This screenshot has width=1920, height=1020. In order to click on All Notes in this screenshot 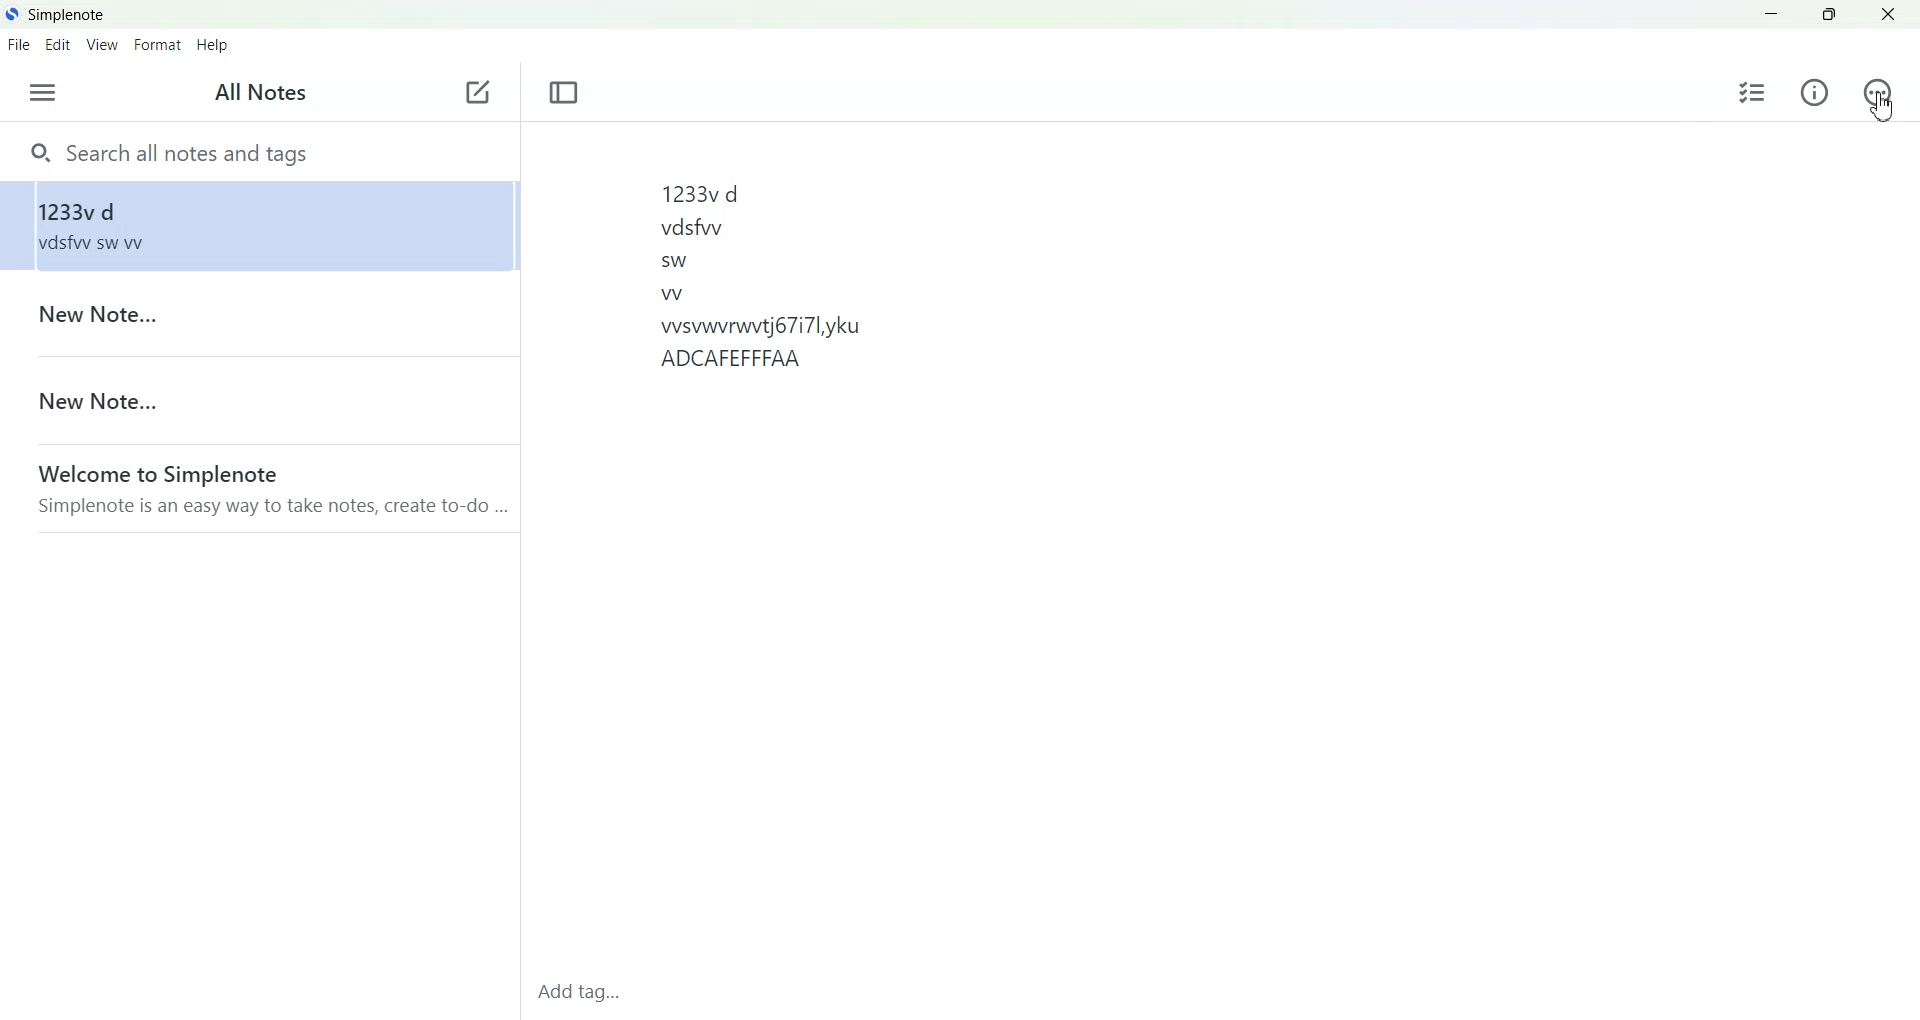, I will do `click(255, 94)`.